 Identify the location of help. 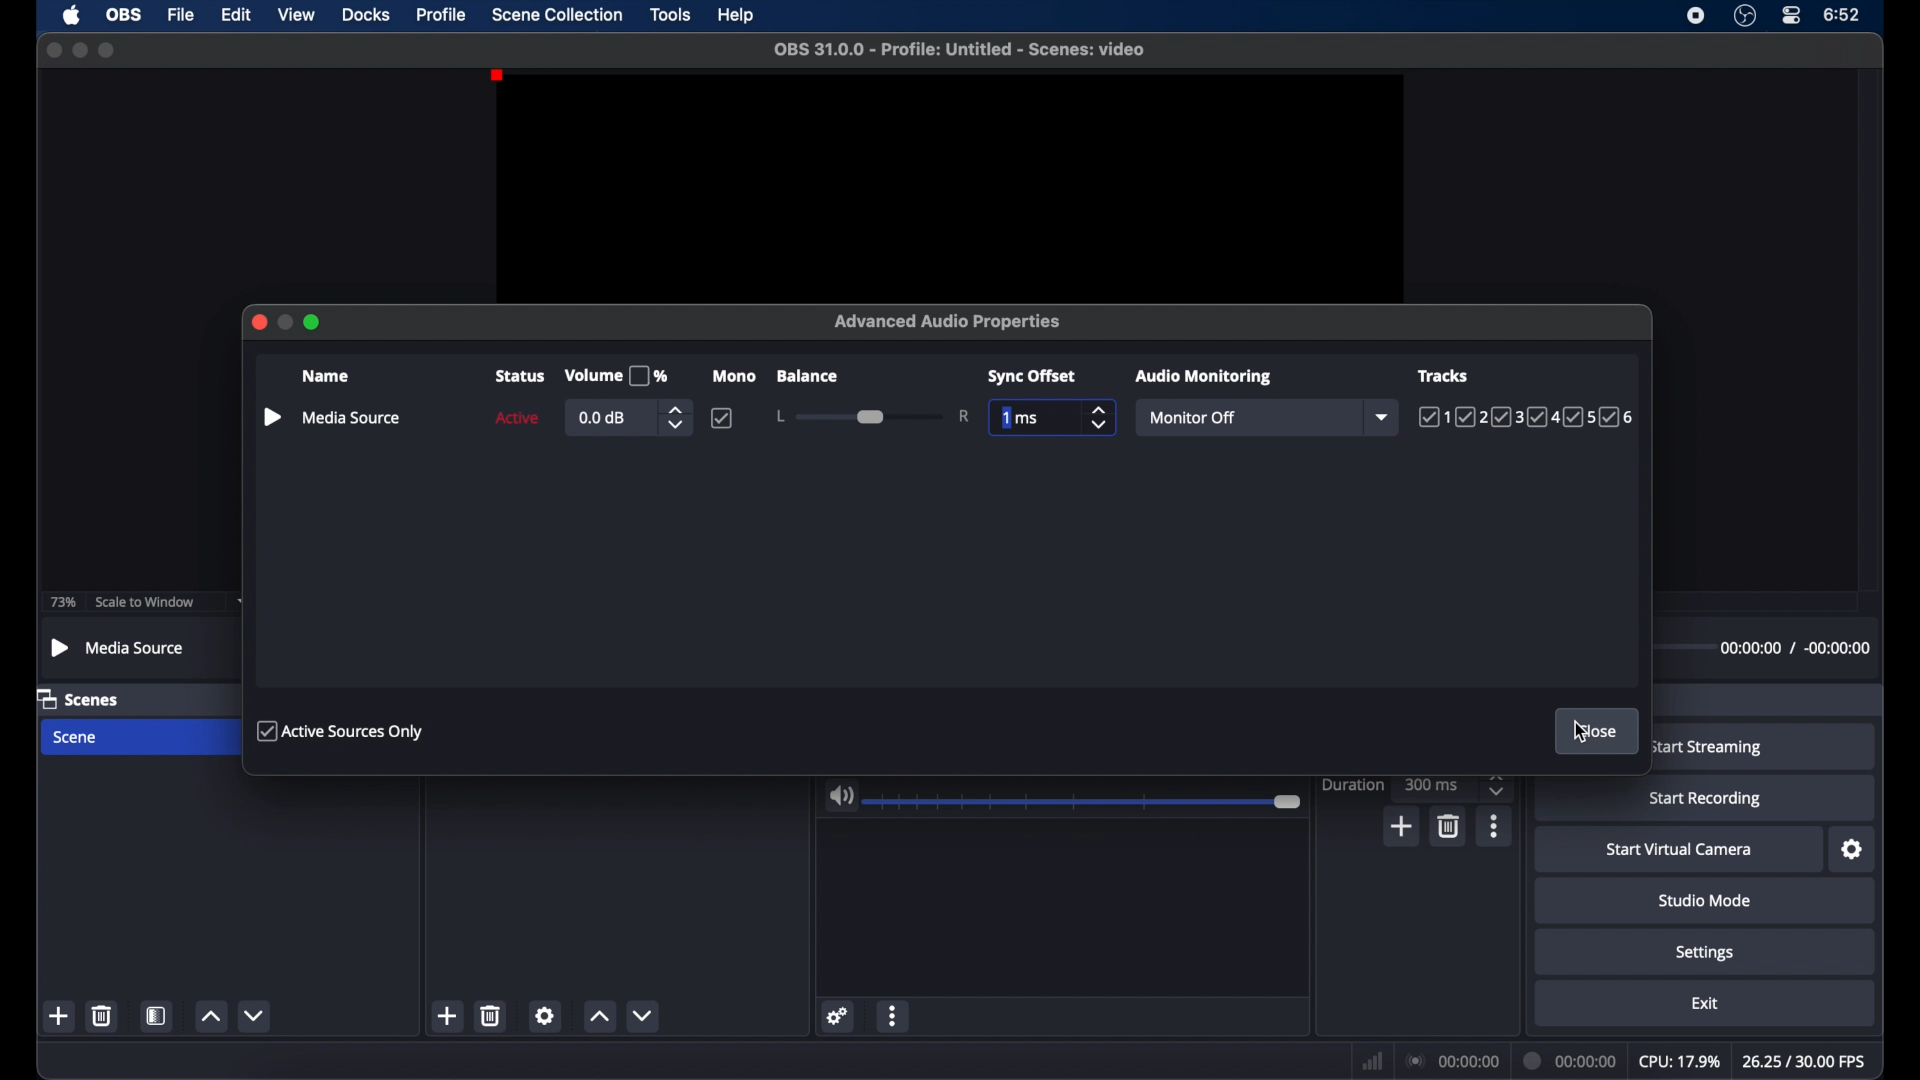
(737, 15).